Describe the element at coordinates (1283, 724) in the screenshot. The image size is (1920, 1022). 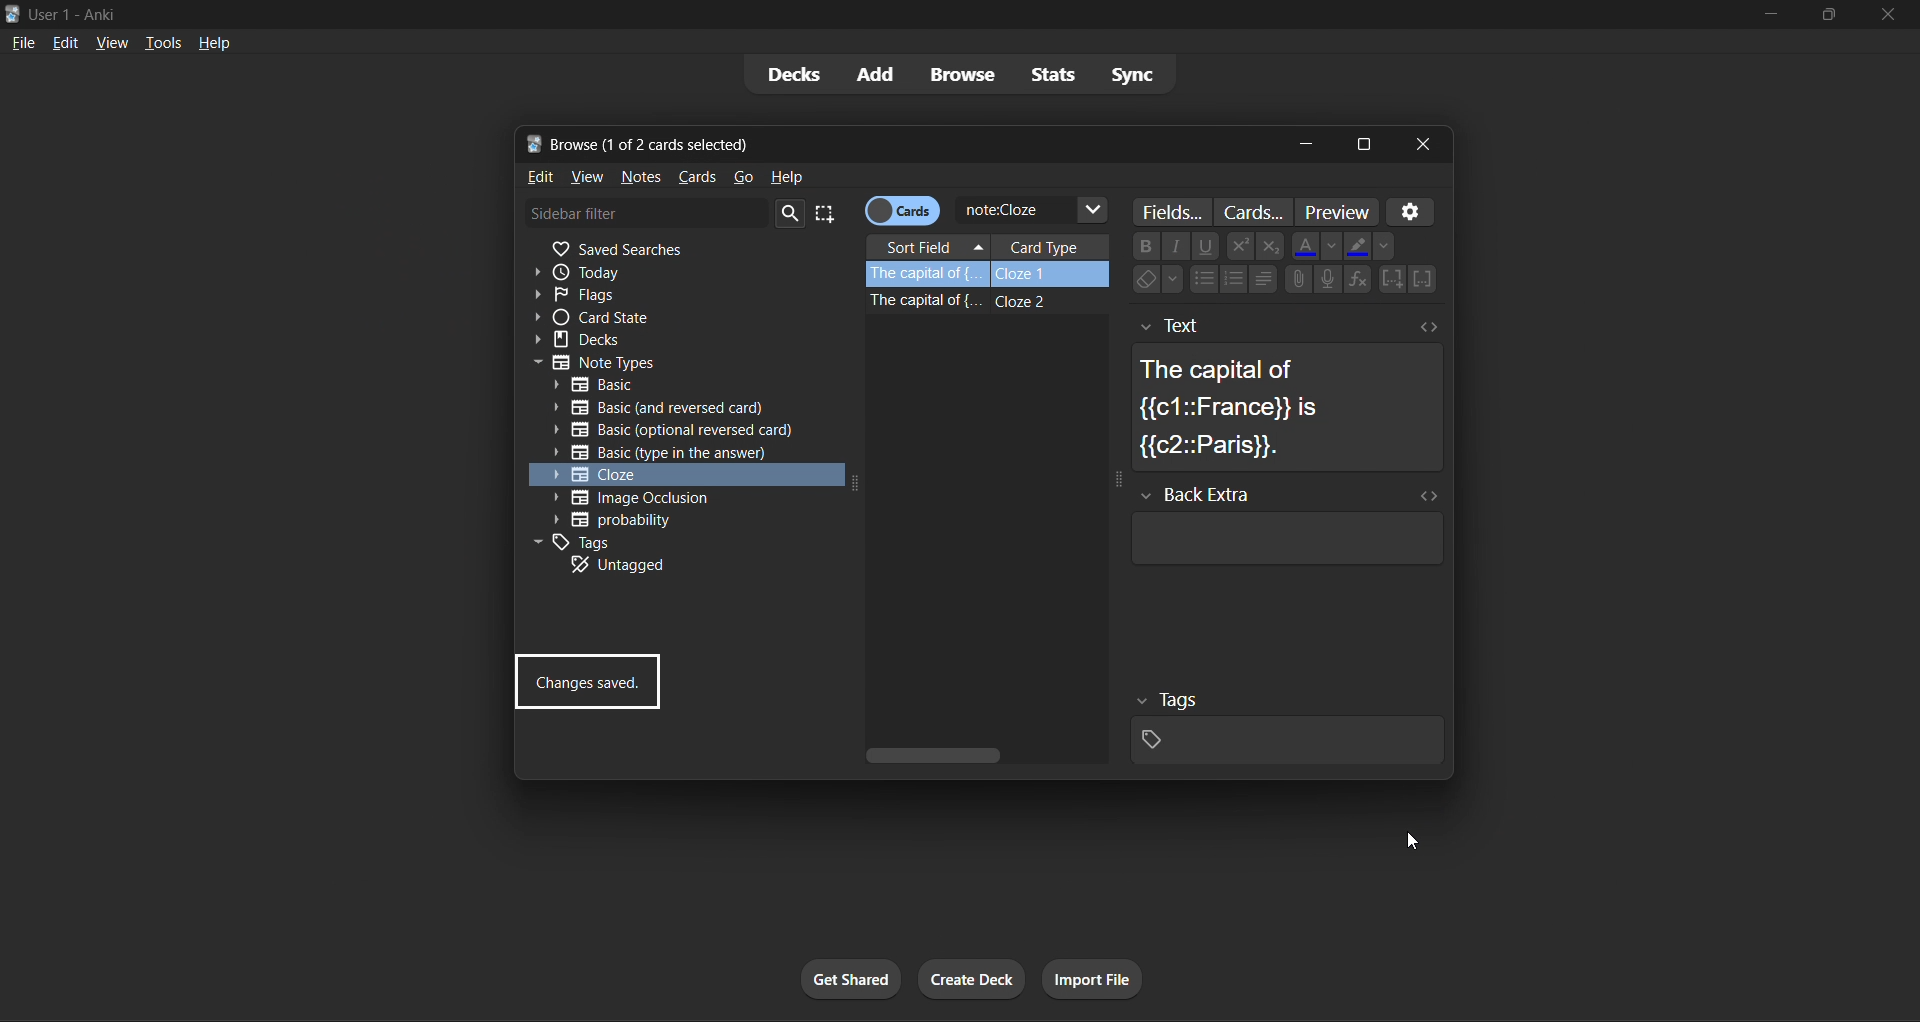
I see `selected cards tags` at that location.